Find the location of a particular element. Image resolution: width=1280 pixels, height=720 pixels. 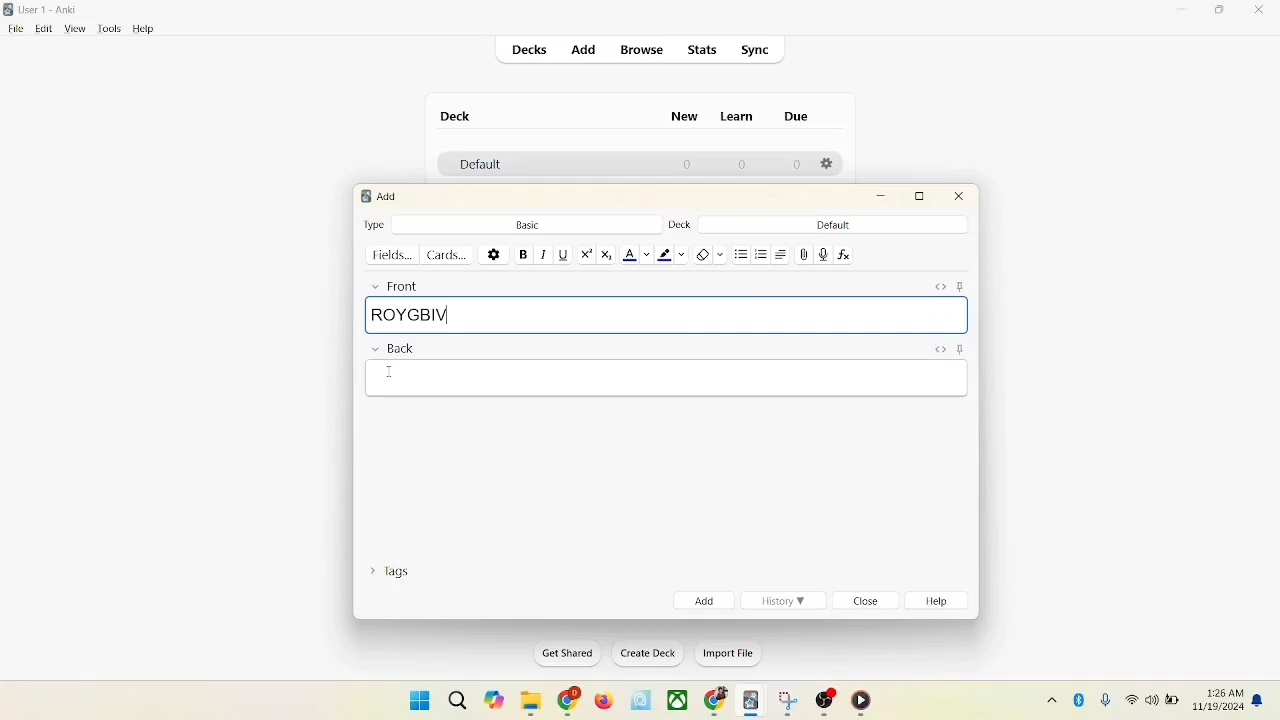

type is located at coordinates (375, 224).